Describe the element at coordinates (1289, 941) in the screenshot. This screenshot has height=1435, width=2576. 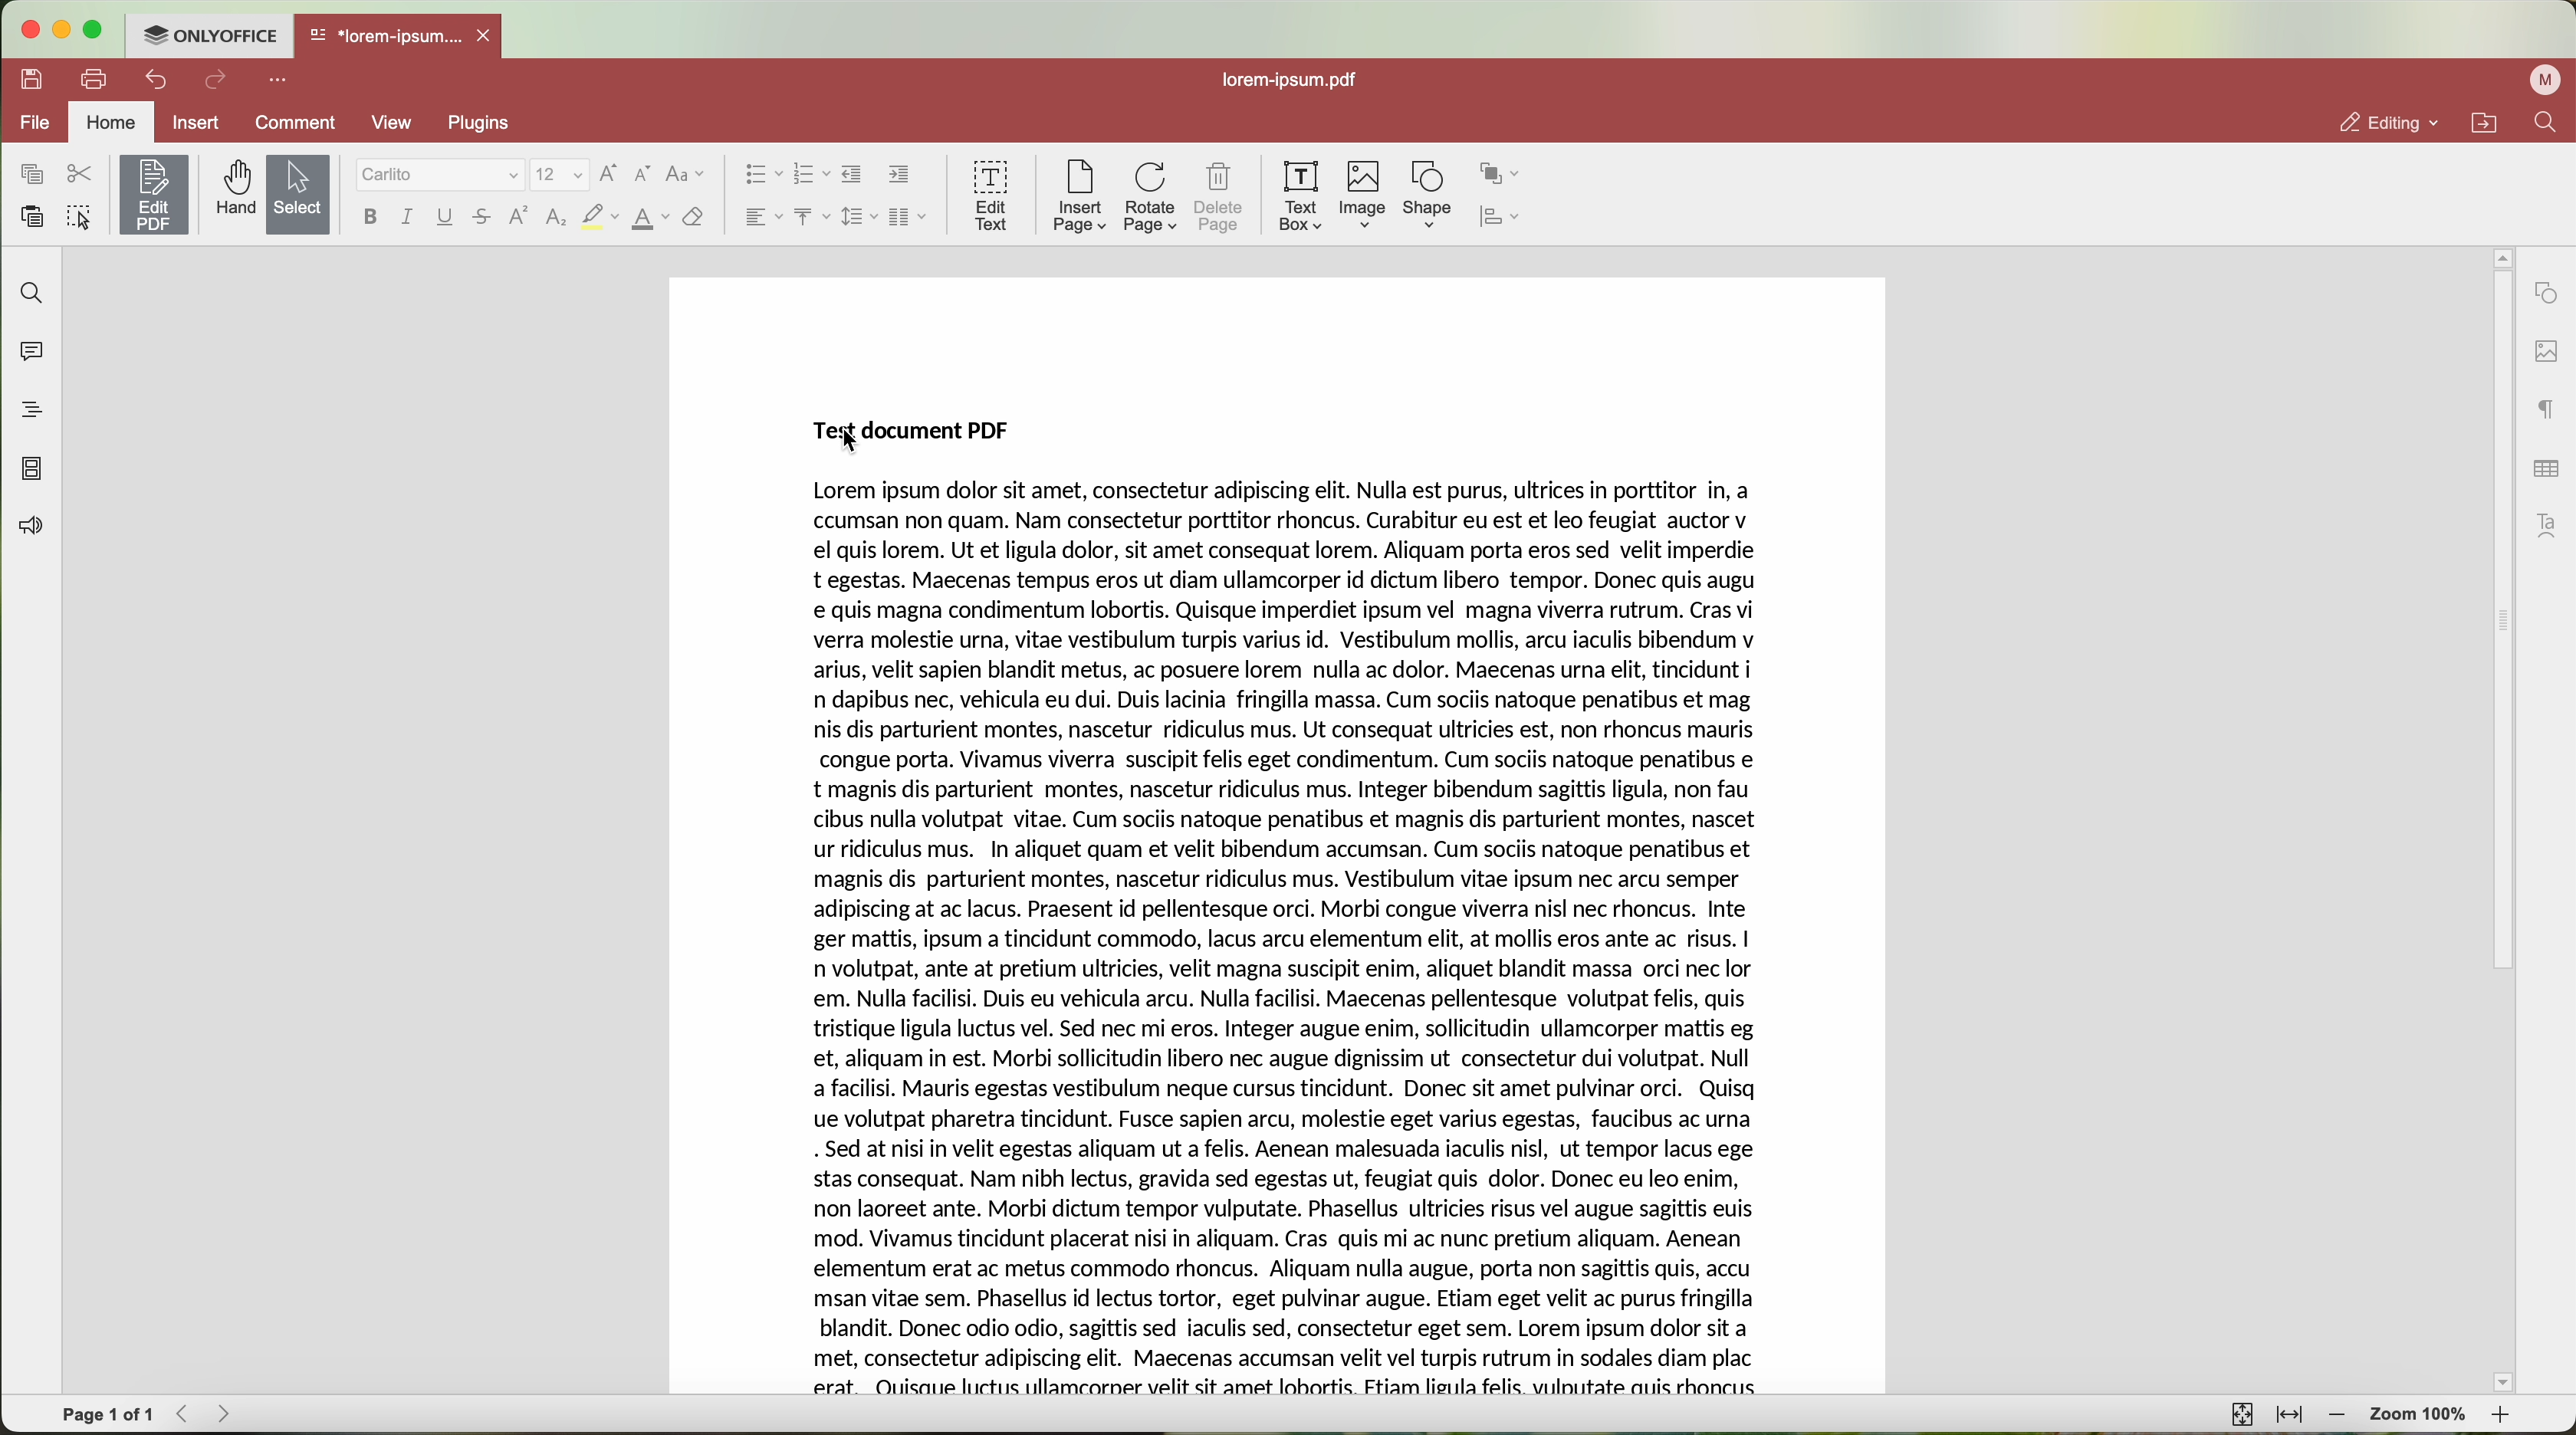
I see `Lorem Ipsum dolor sit amet, consectetur adipiscing elit. Nulla est purus, ultrices in porttitor In, a
ccumsan non quam. Nam consectetur porttitor rhoncus. Curabitur eu est et leo feugiat auctor v
el quis lorem. Ut et ligula dolor, sit amet consequat lorem. Aliquam porta eros sed velit imperdie
t egestas. Maecenas tempus eros ut diam ullamcorper id dictum libero tempor. Donec quis augu
e quis magna condimentum lobortis. Quisque imperdiet ipsum vel magna viverra rutrum. Cras vi
verra molestie urna, vitae vestibulum turpis varius id. Vestibulum mollis, arcu iaculis bibendum v
arius, velit sapien blandit metus, ac posuere lorem nulla ac dolor. Maecenas urna elit, tincidunt i
n dapibus nec, vehicula eu dui. Duis lacinia fringilla massa. Cum sociis natoque penatibus et mag
nis dis parturient montes, nascetur ridiculus mus. Ut consequat ultricies est, non rhoncus mauris
congue porta. Vivamus viverra suscipit felis eget condimentum. Cum sociis natoque penatibus e
t magnis dis parturient montes, nascetur ridiculus mus. Integer bibendum sagittis ligula, non fau
cibus nulla volutpat vitae. Cum sociis natoque penatibus et magnis dis parturient montes, nascet
ur ridiculus mus. In aliquet quam et velit bibendum accumsan. Cum sociis natoque penatibus et
magnis dis parturient montes, nascetur ridiculus mus. Vestibulum vitae ipsum nec arcu semper
adipiscing at ac lacus. Praesent id pellentesque orci. Morbi congue viverra nisl nec rhoncus. Inte
ger mattis, ipsum a tincidunt commodo, lacus arcu elementum elit, at mollis eros ante ac risus. |
n volutpat, ante at pretium ultricies, velit magna suscipit enim, aliquet blandit massa orci nec lor
em. Nulla facilisi. Duis eu vehicula arcu. Nulla facilisi. Maecenas pellentesque volutpat felis, quis
tristique ligula luctus vel. Sed nec mi eros. Integer augue enim, sollicitudin ullamcorper mattis eg
et, aliquam in est. Morbi sollicitudin libero nec augue dignissim ut consectetur dui volutpat. Null
a facilisi. Mauris egestas vestibulum neque cursus tincidunt. Donec sit amet pulvinar orci. Quisq
ue volutpat pharetra tincidunt. Fusce sapien arcu, molestie eget varius egestas, faucibus ac urna
. Sed at nisi in velit egestas aliquam ut a felis. Aenean malesuada iaculis nisl, ut tempor lacus ege
stas consequat. Nam nibh lectus, gravida sed egestas ut, feugiat quis dolor. Donec eu leo enim,
non laoreet ante. Morbi dictum tempor vulputate. Phasellus ultricies risus vel augue sagittis euis
mod. Vivamus tincidunt placerat nisi in aliquam. Cras quis mi ac nunc pretium aliquam. Aenean
elementum erat ac metus commodo rhoncus. Aliquam nulla augue, porta non sagittis quis, accu
msan vitae sem. Phasellus id lectus tortor, eget pulvinar augue. Etiam eget velit ac purus fringilla
blandit. Donec odio odio, sagittis sed iaculis sed, consectetur eget sem. Lorem ipsum dolor sit a
met, consectetur adipiscing elit. Maecenas accumsan velit vel turpis rutrum in sodales diam plac
erat. Quisaue luctus ullamecorner velit sit amet lohortis. Ftiam ligula felis. vulnutate auis rhoncus` at that location.